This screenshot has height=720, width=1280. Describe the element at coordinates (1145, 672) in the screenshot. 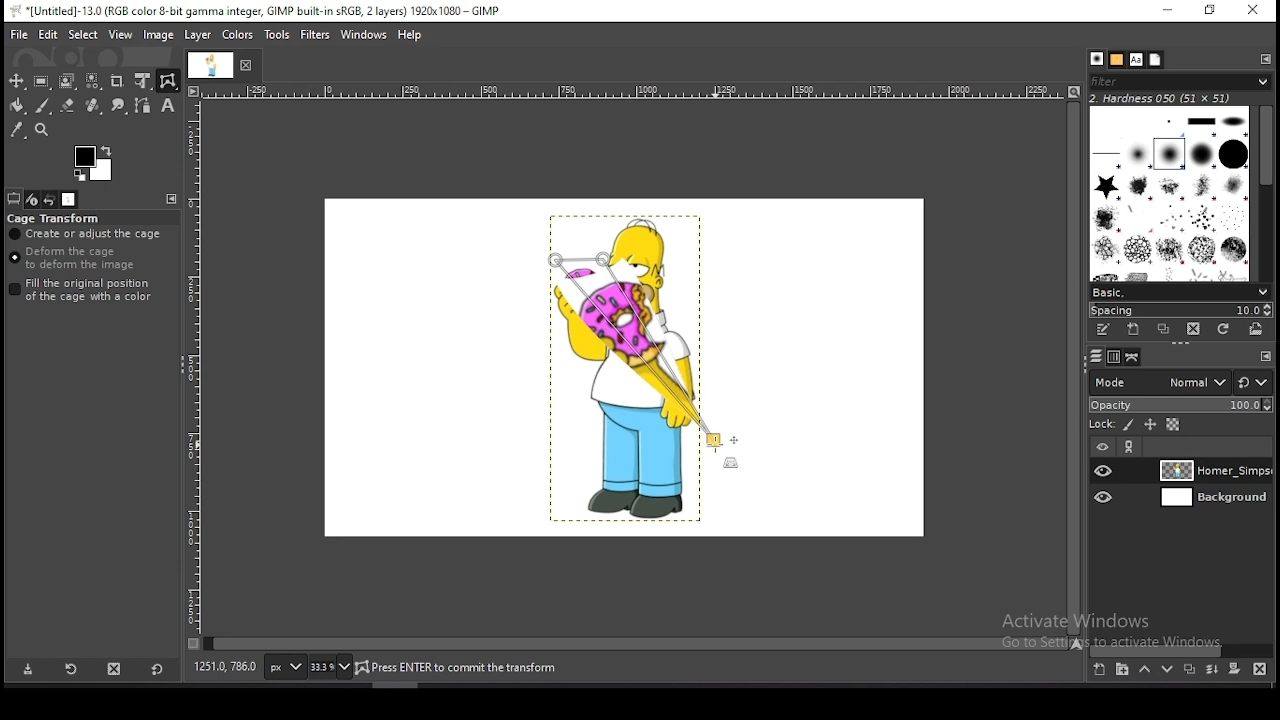

I see `move layer one step up` at that location.